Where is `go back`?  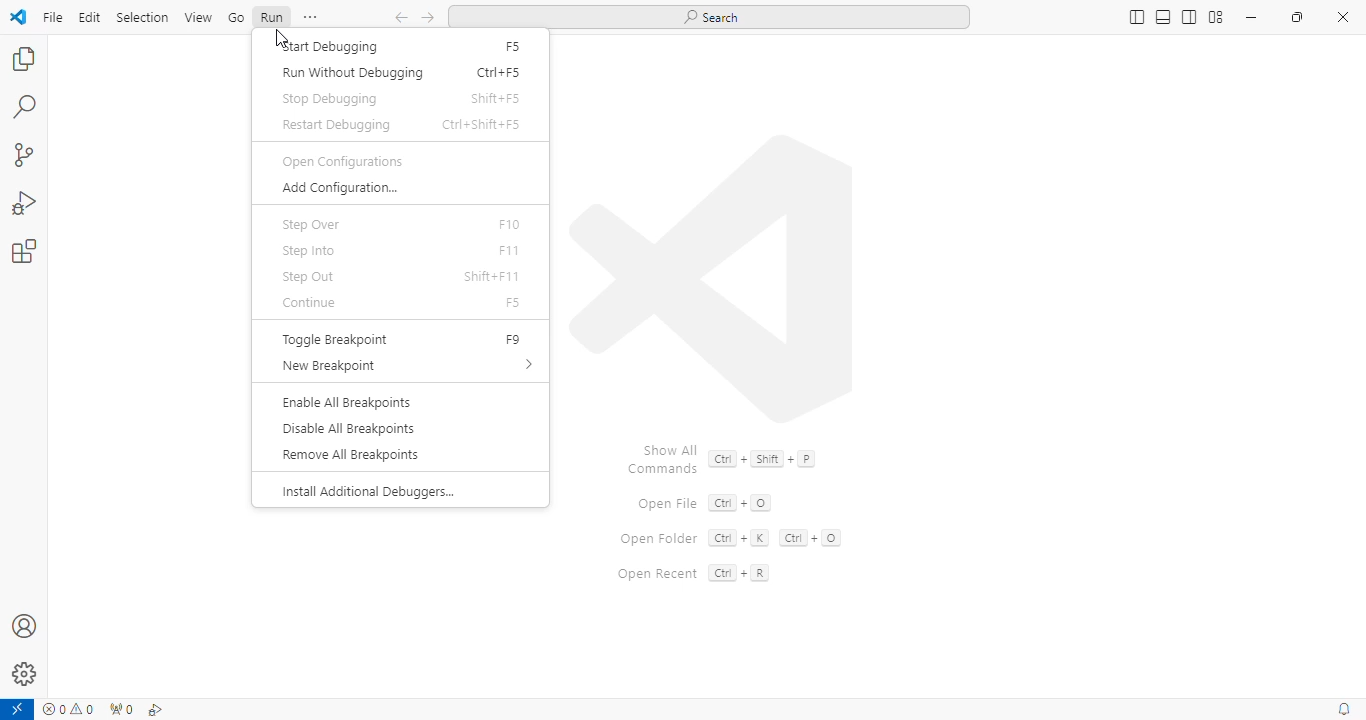
go back is located at coordinates (402, 18).